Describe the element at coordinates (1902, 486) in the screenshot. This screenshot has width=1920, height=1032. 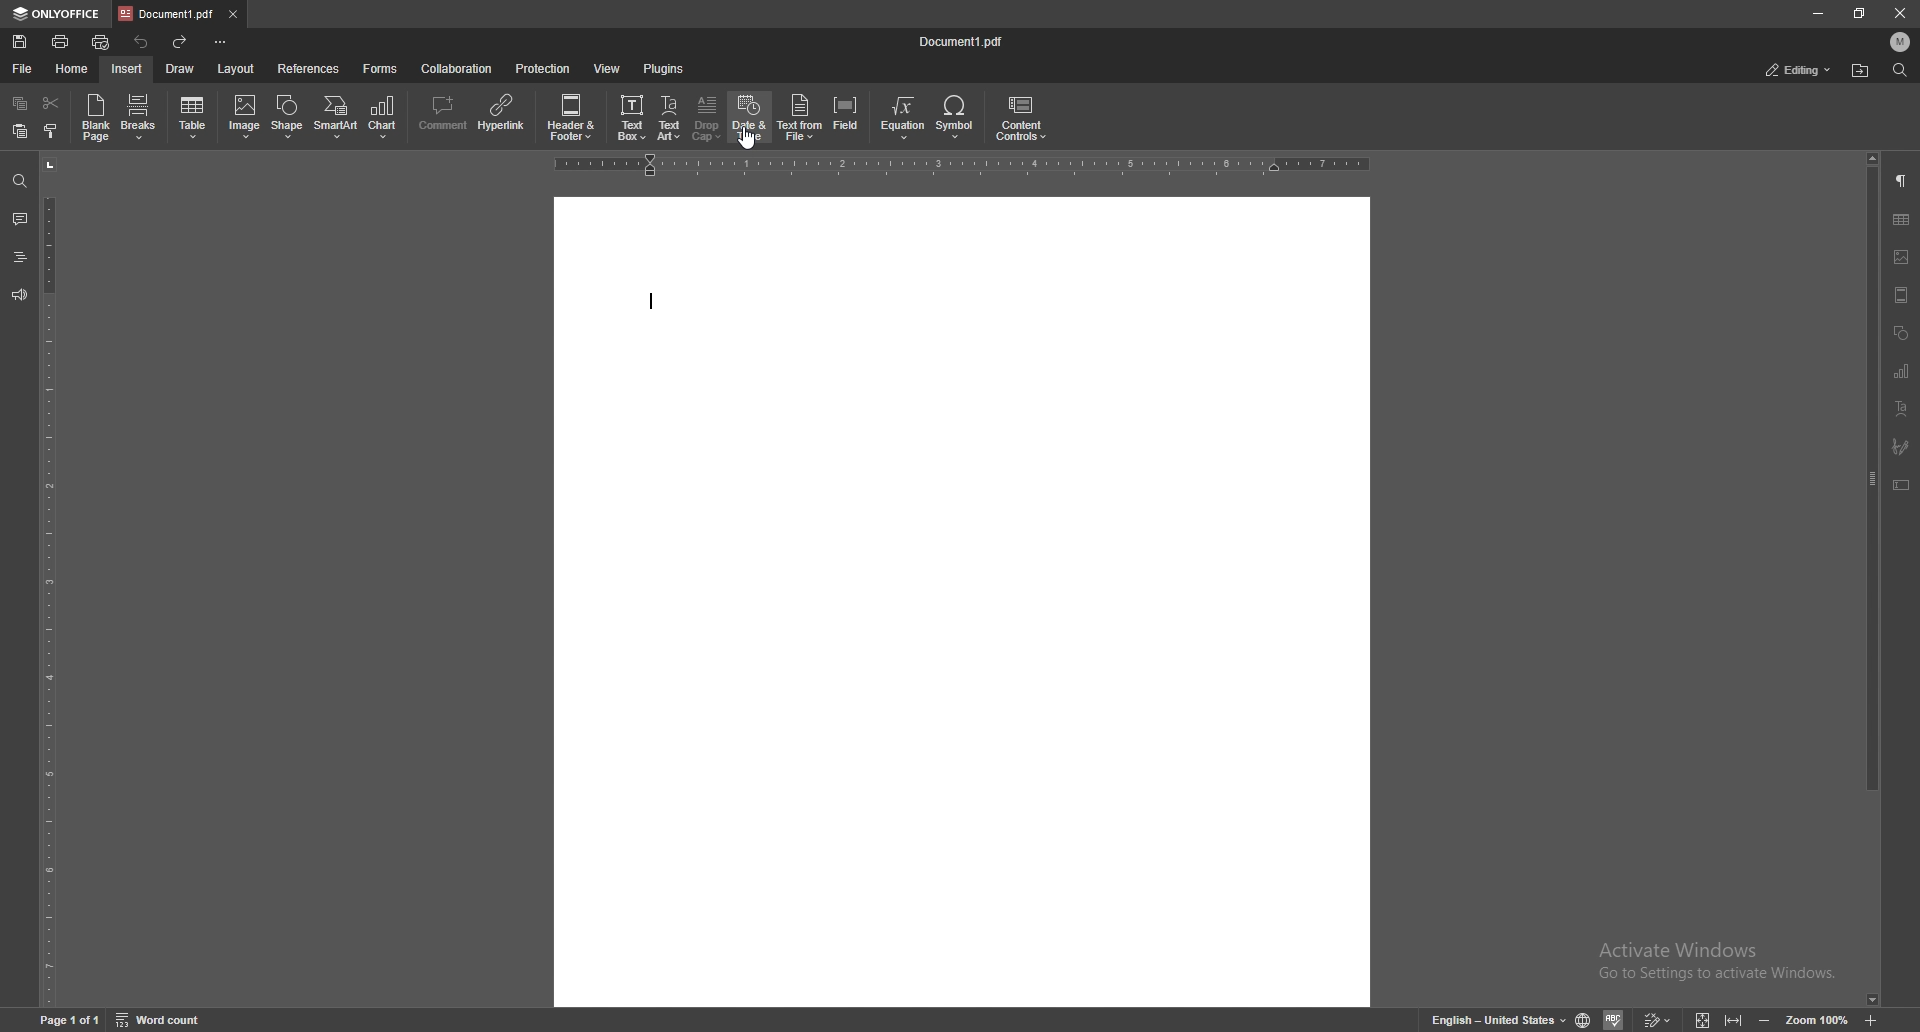
I see `text box` at that location.